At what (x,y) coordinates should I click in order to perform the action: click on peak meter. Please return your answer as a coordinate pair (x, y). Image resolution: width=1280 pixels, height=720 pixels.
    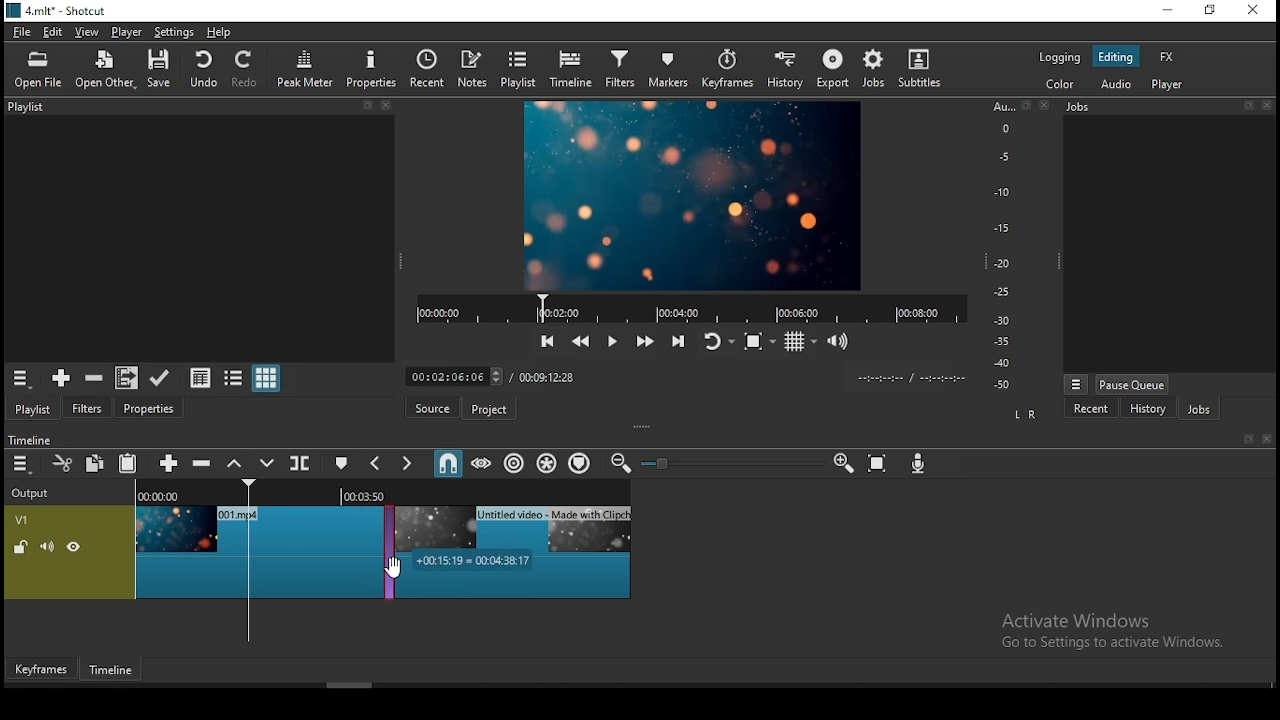
    Looking at the image, I should click on (307, 68).